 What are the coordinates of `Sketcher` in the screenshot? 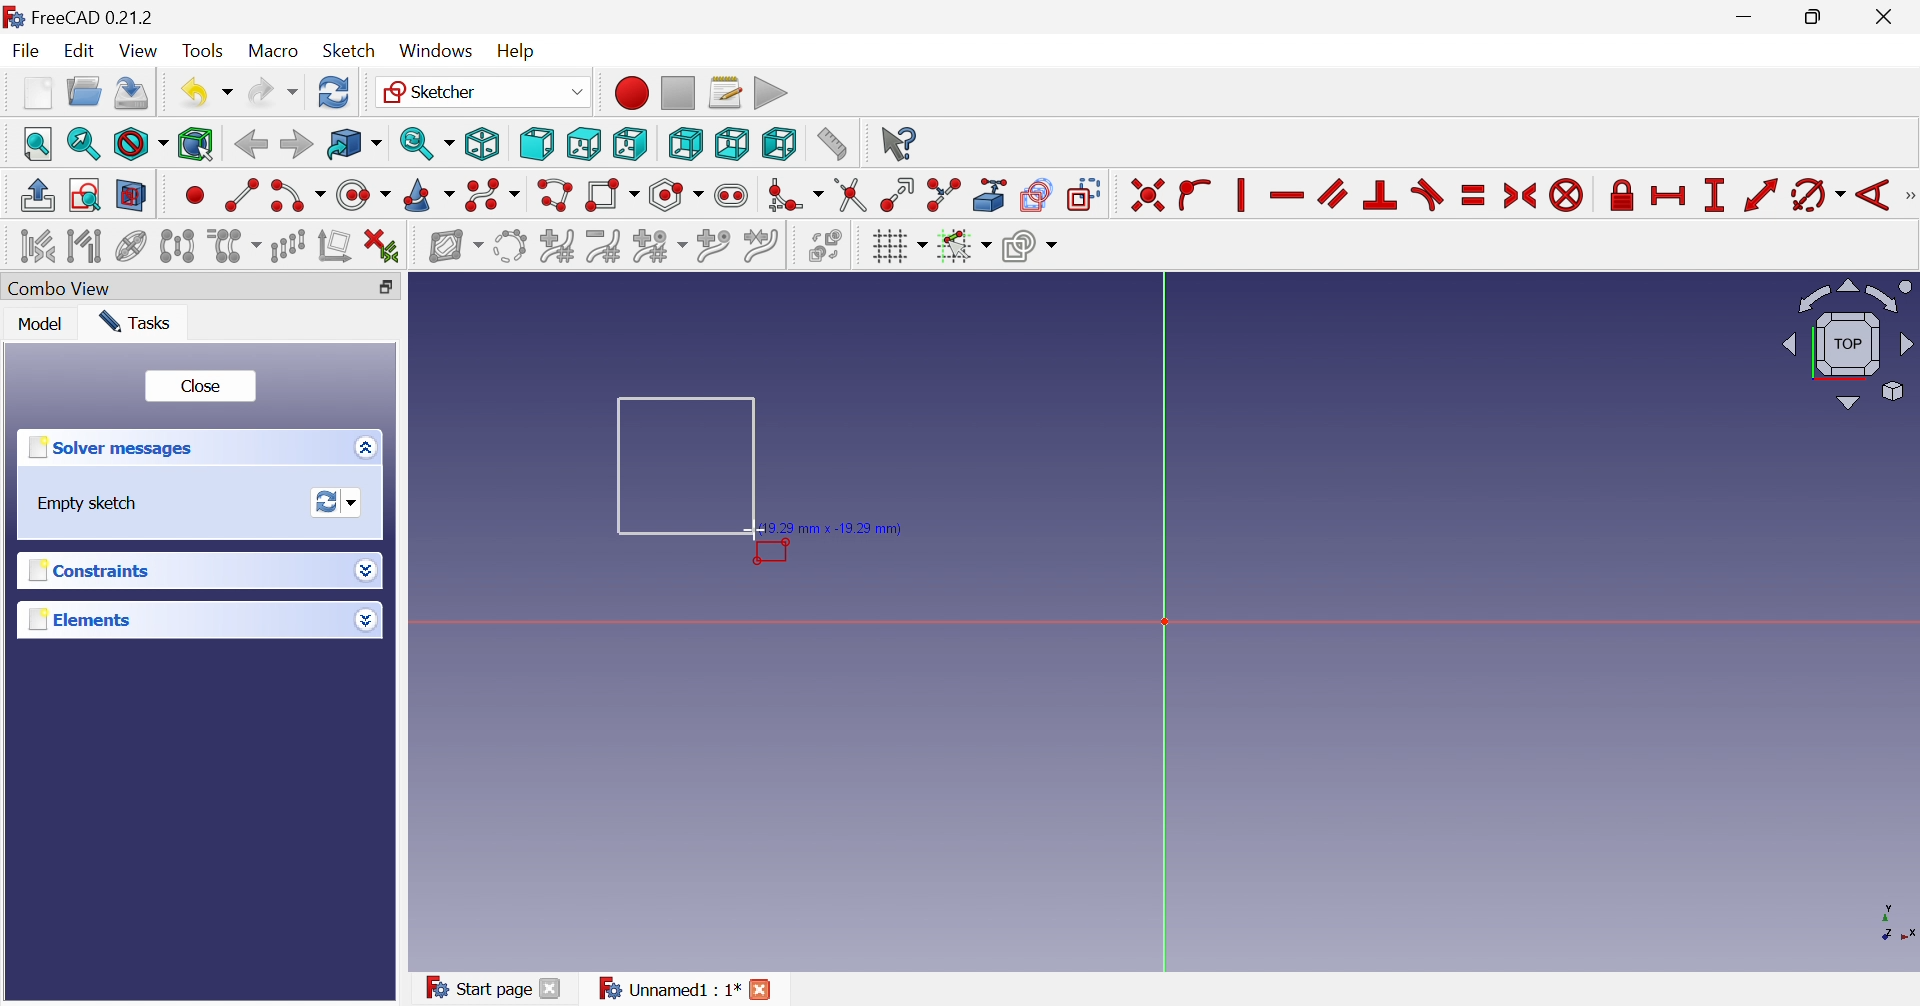 It's located at (481, 90).